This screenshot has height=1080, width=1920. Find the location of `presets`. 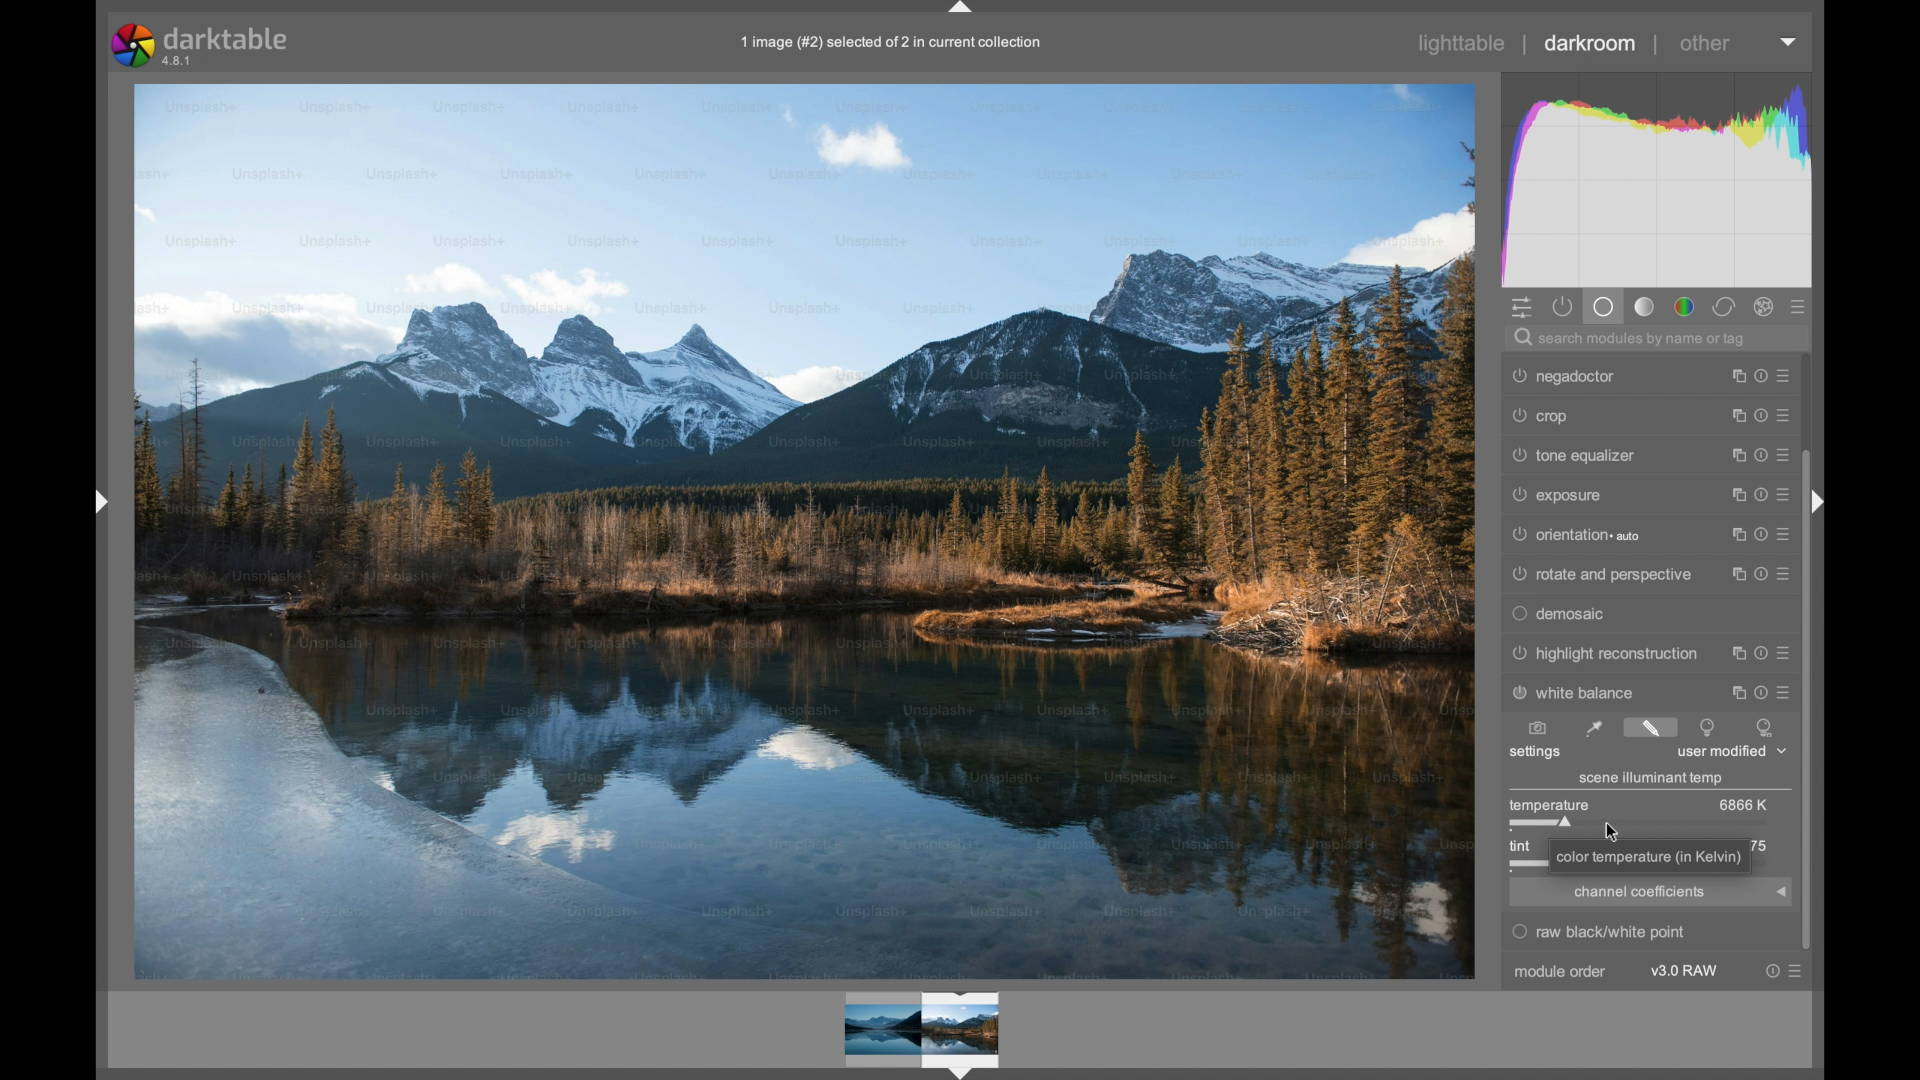

presets is located at coordinates (1784, 411).